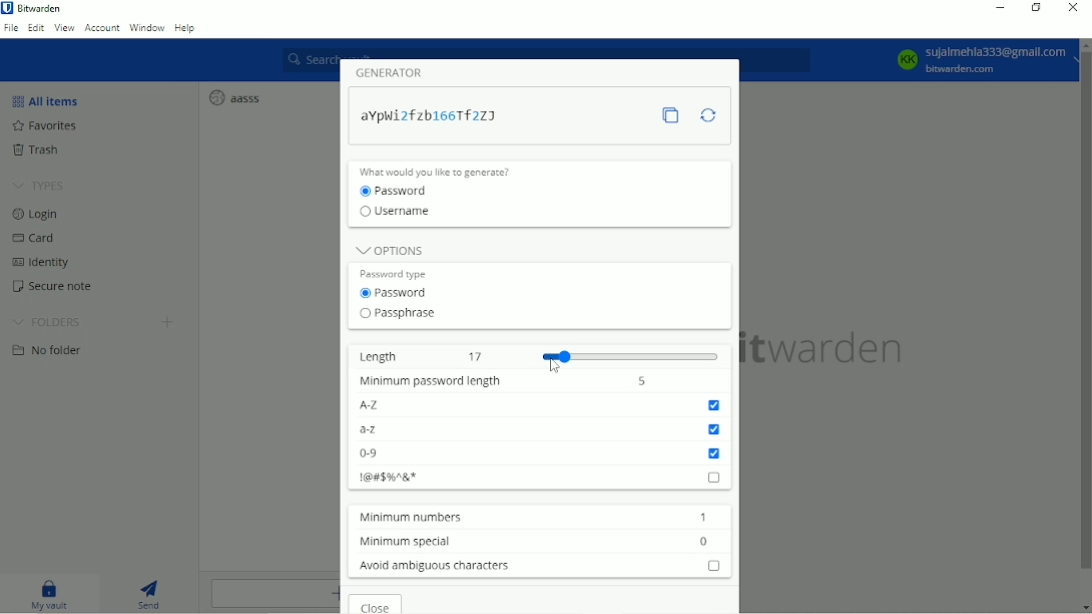 This screenshot has width=1092, height=614. I want to click on Minimum numbers, so click(406, 517).